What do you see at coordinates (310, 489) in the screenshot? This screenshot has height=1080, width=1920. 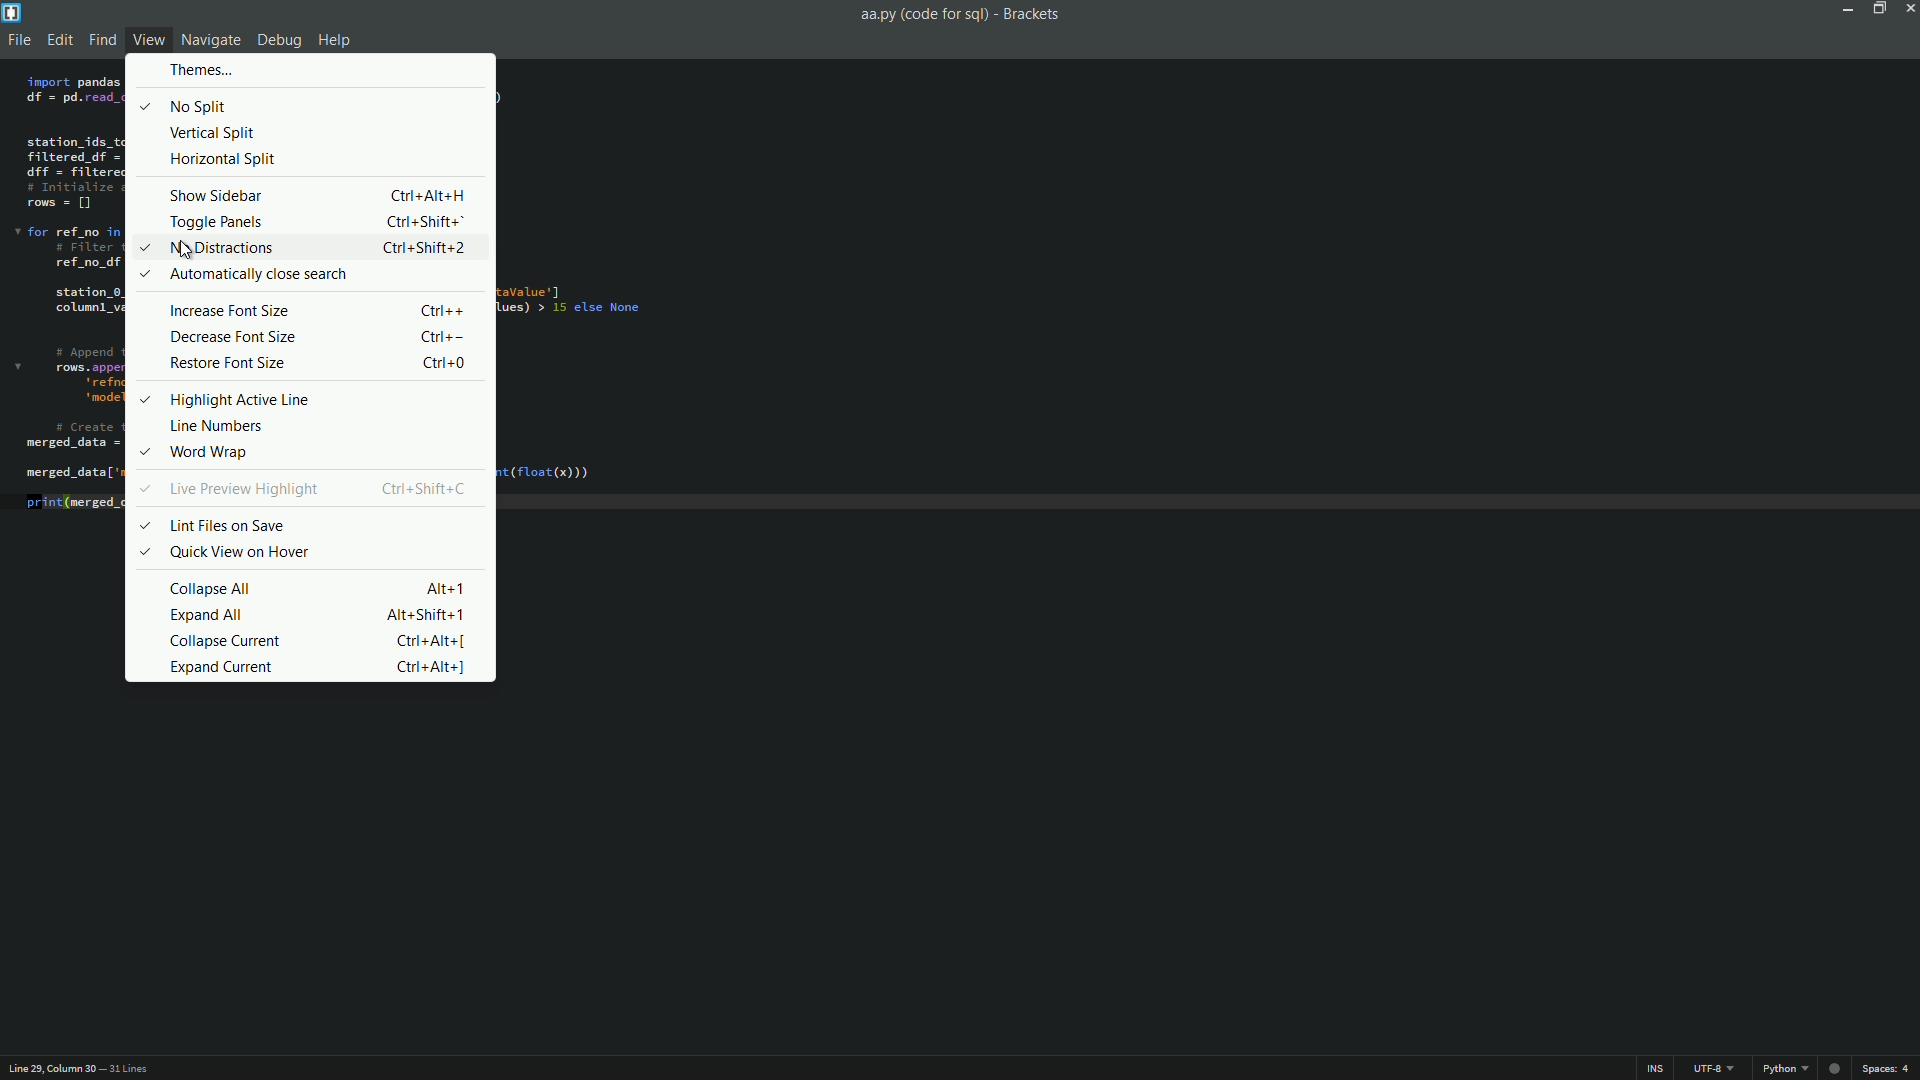 I see `Live preview highlight` at bounding box center [310, 489].